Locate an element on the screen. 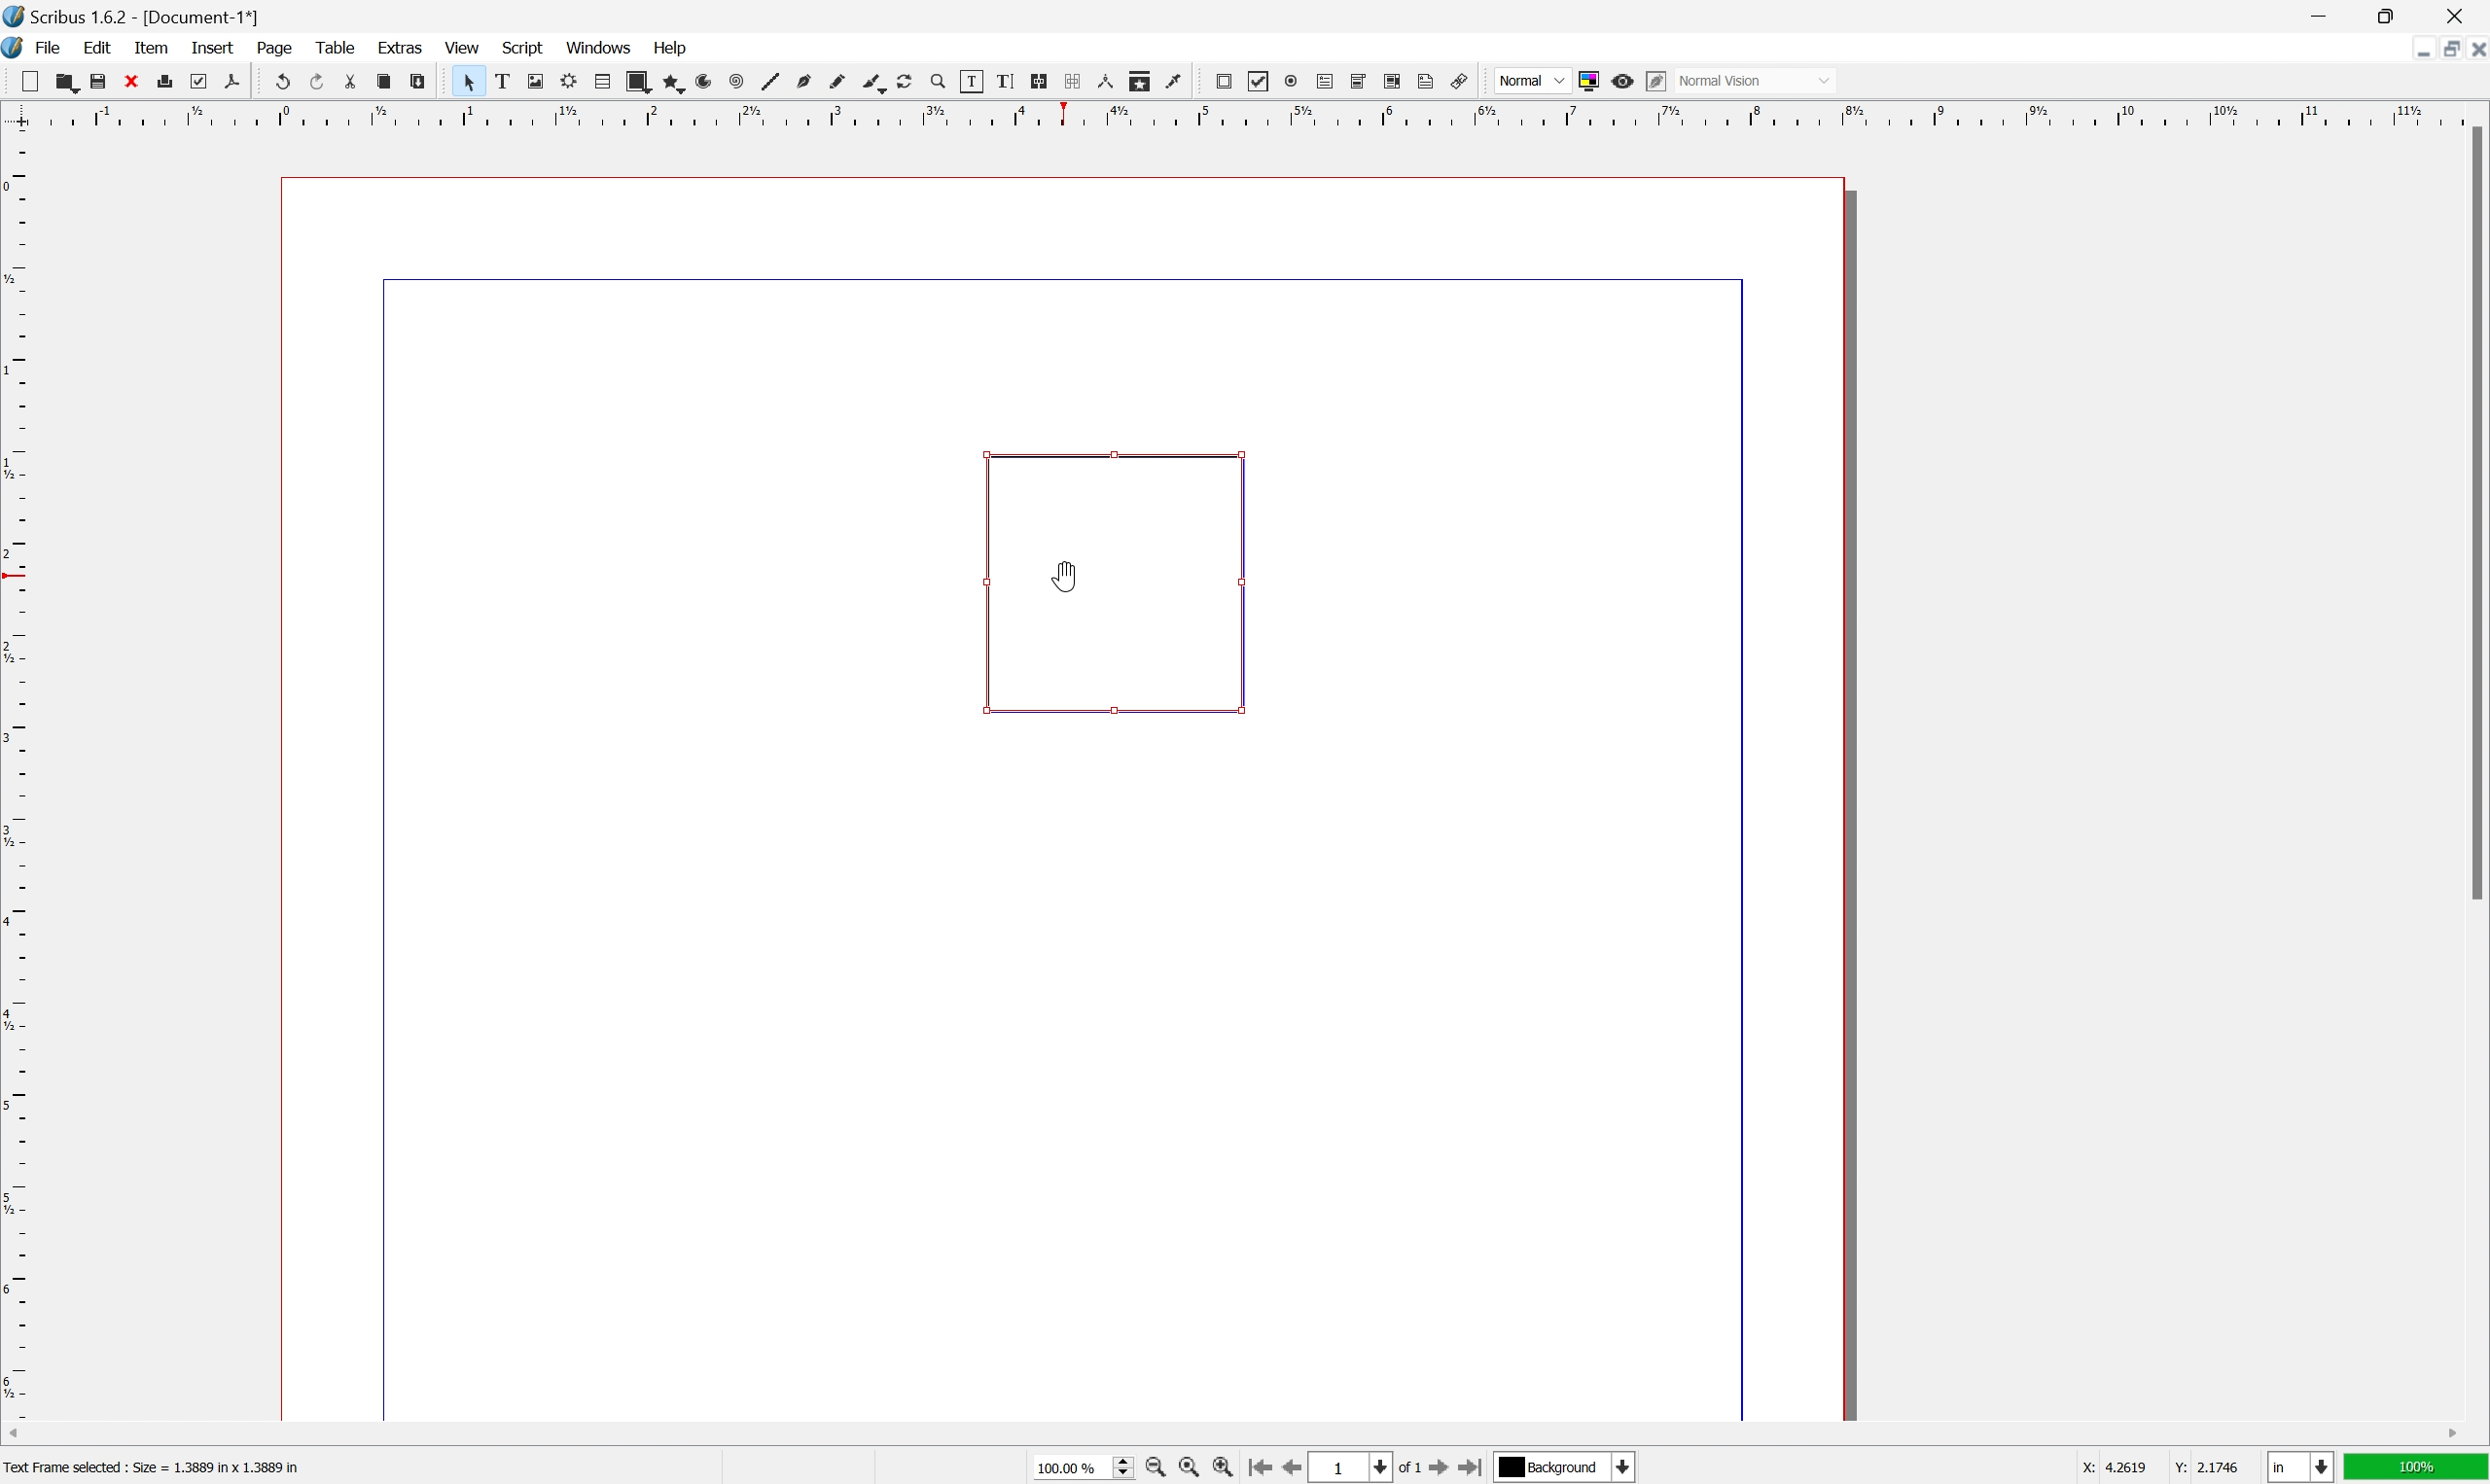 The image size is (2490, 1484). print is located at coordinates (165, 80).